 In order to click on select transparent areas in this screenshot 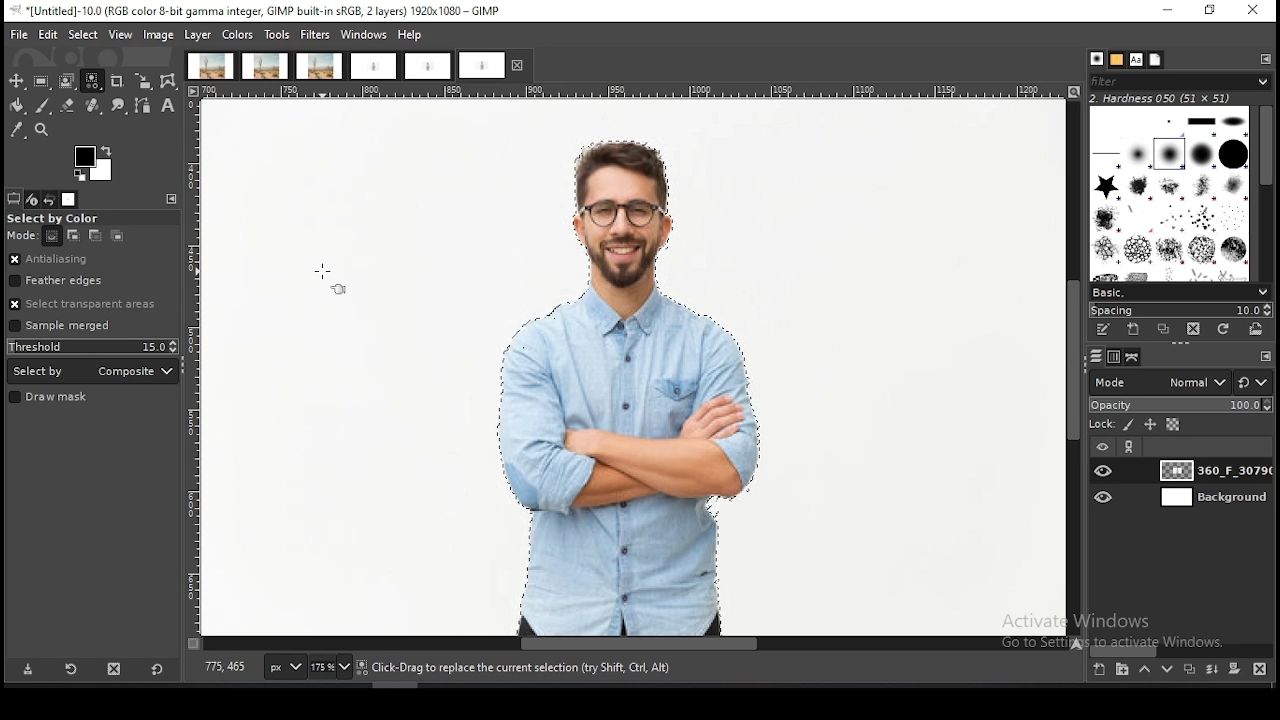, I will do `click(87, 304)`.